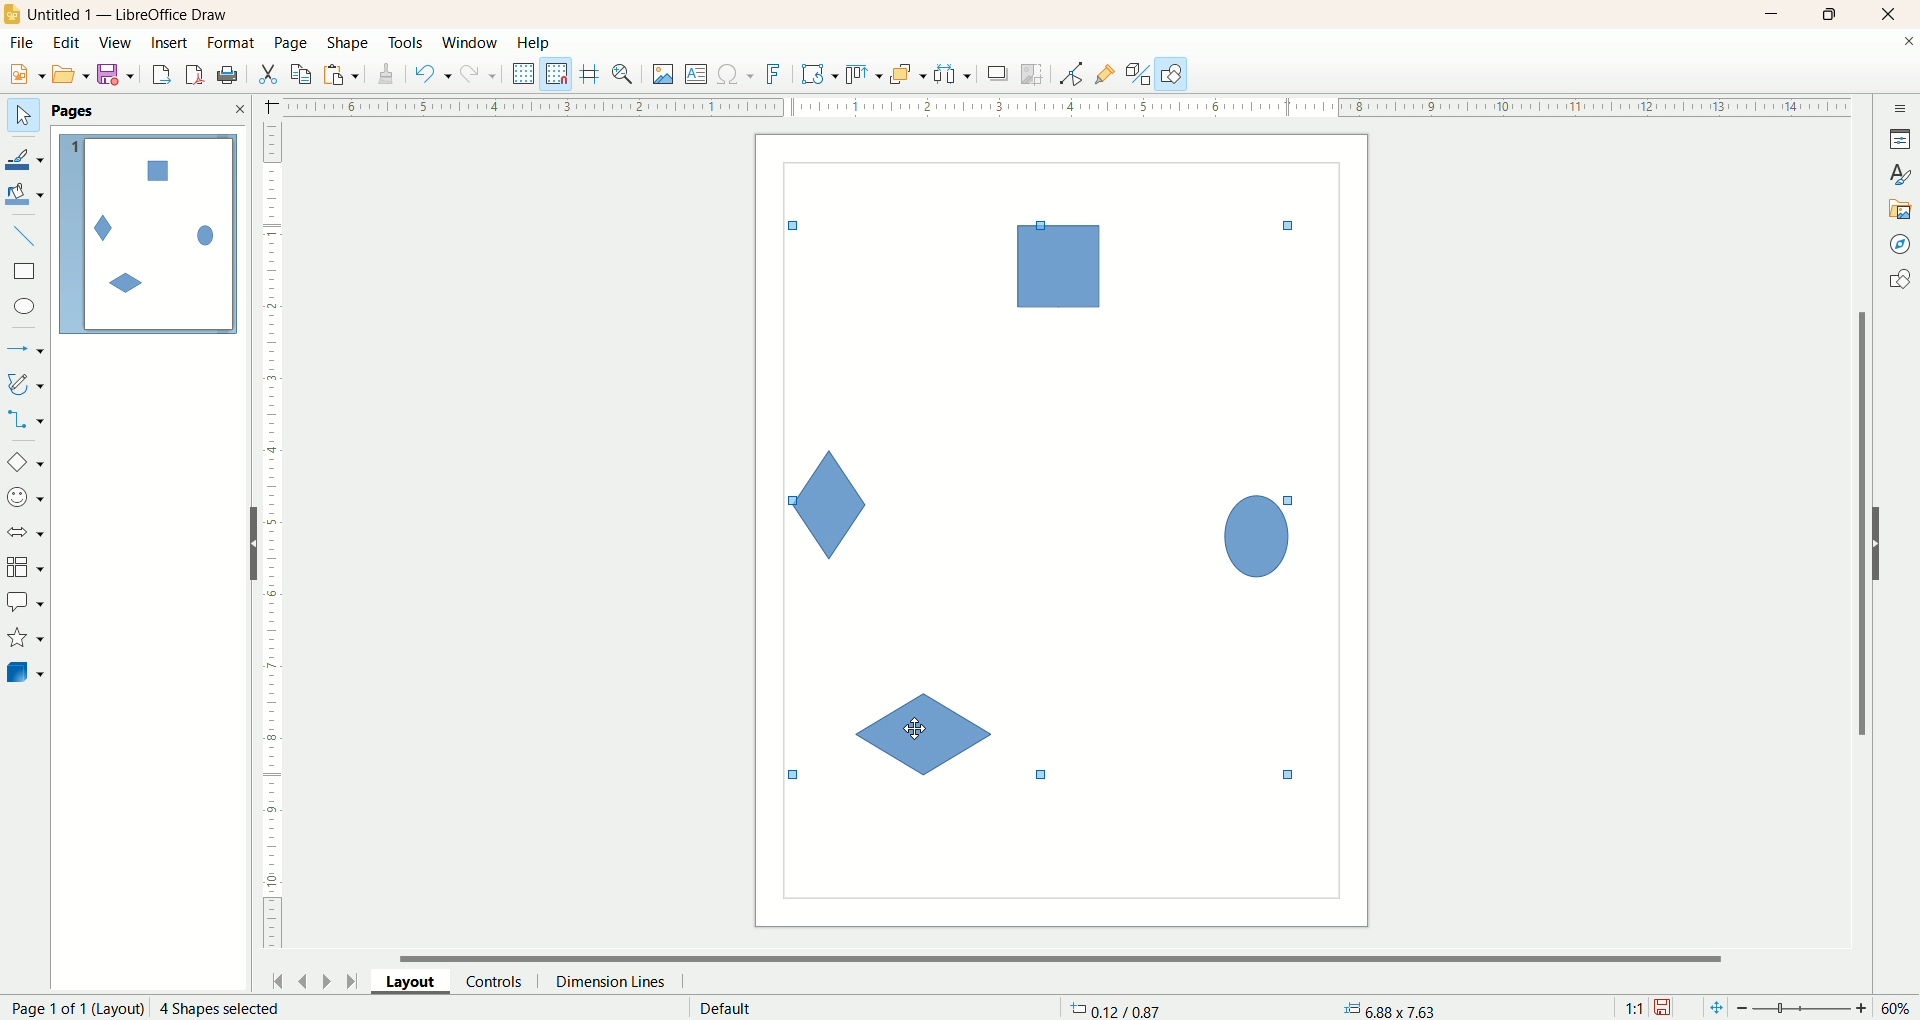 Image resolution: width=1920 pixels, height=1020 pixels. Describe the element at coordinates (23, 116) in the screenshot. I see `select` at that location.